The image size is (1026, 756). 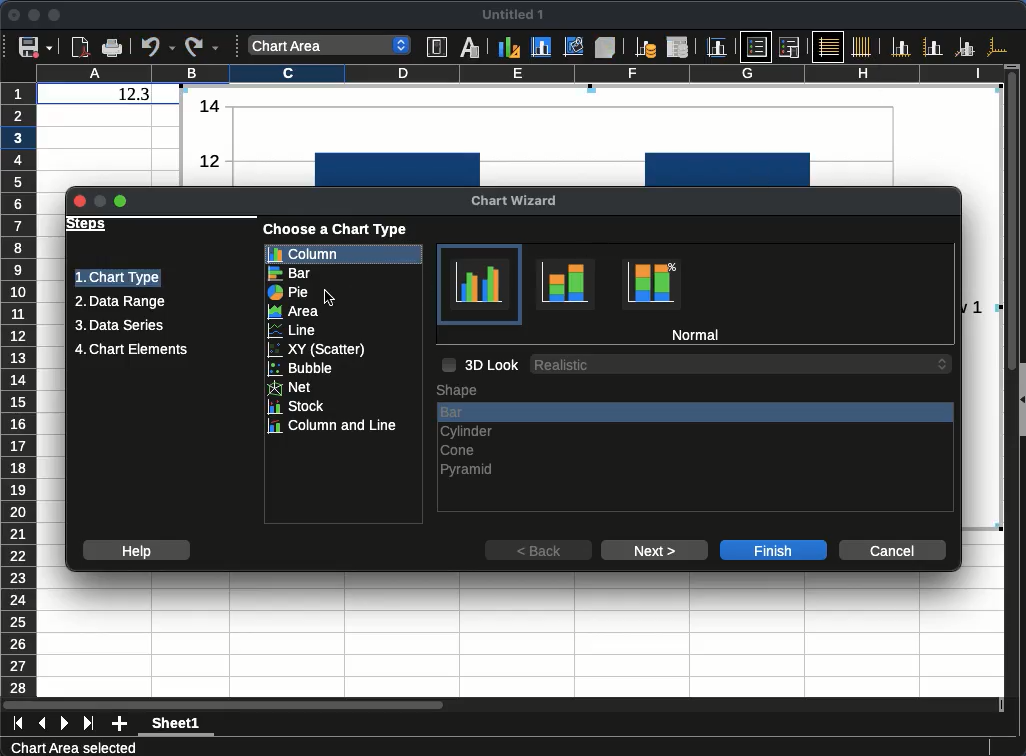 I want to click on maximize, so click(x=56, y=16).